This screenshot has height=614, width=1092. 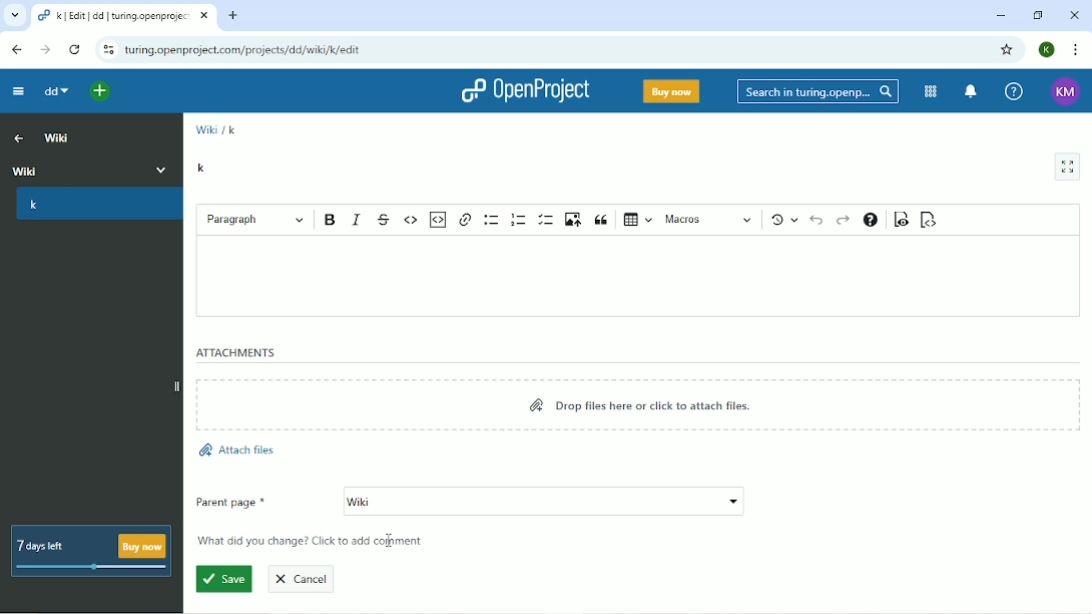 I want to click on Code, so click(x=411, y=218).